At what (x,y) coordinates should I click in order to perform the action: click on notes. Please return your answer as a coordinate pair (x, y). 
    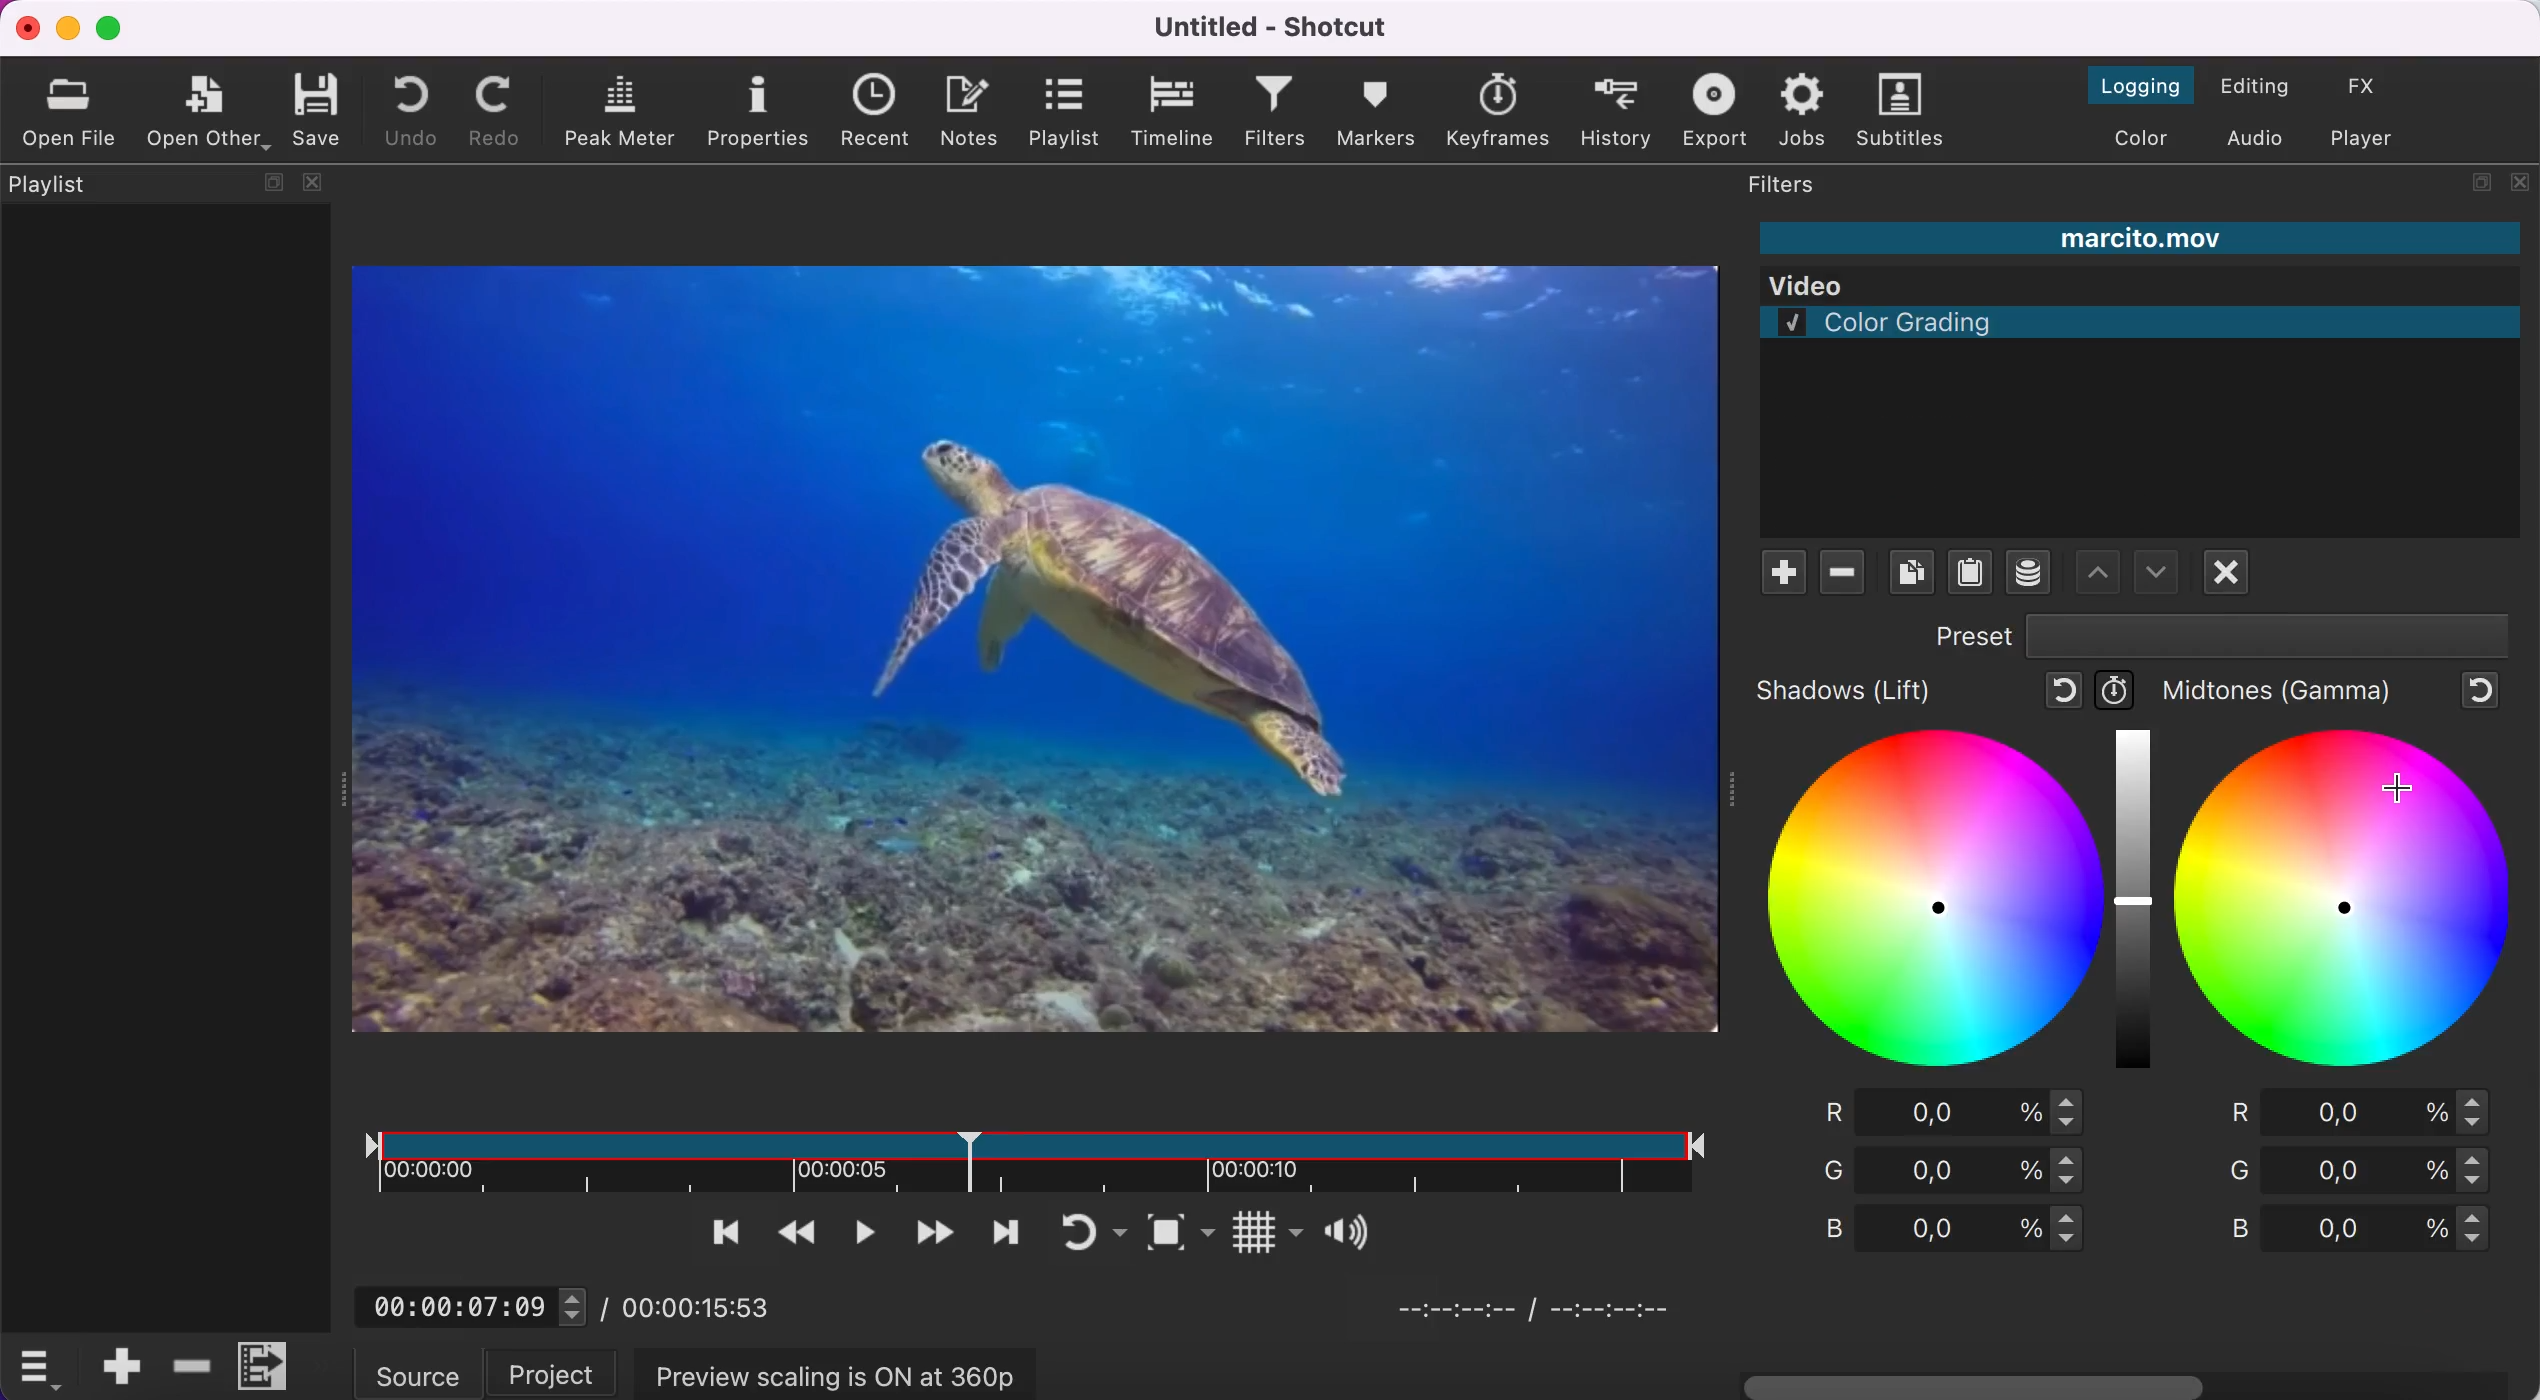
    Looking at the image, I should click on (976, 114).